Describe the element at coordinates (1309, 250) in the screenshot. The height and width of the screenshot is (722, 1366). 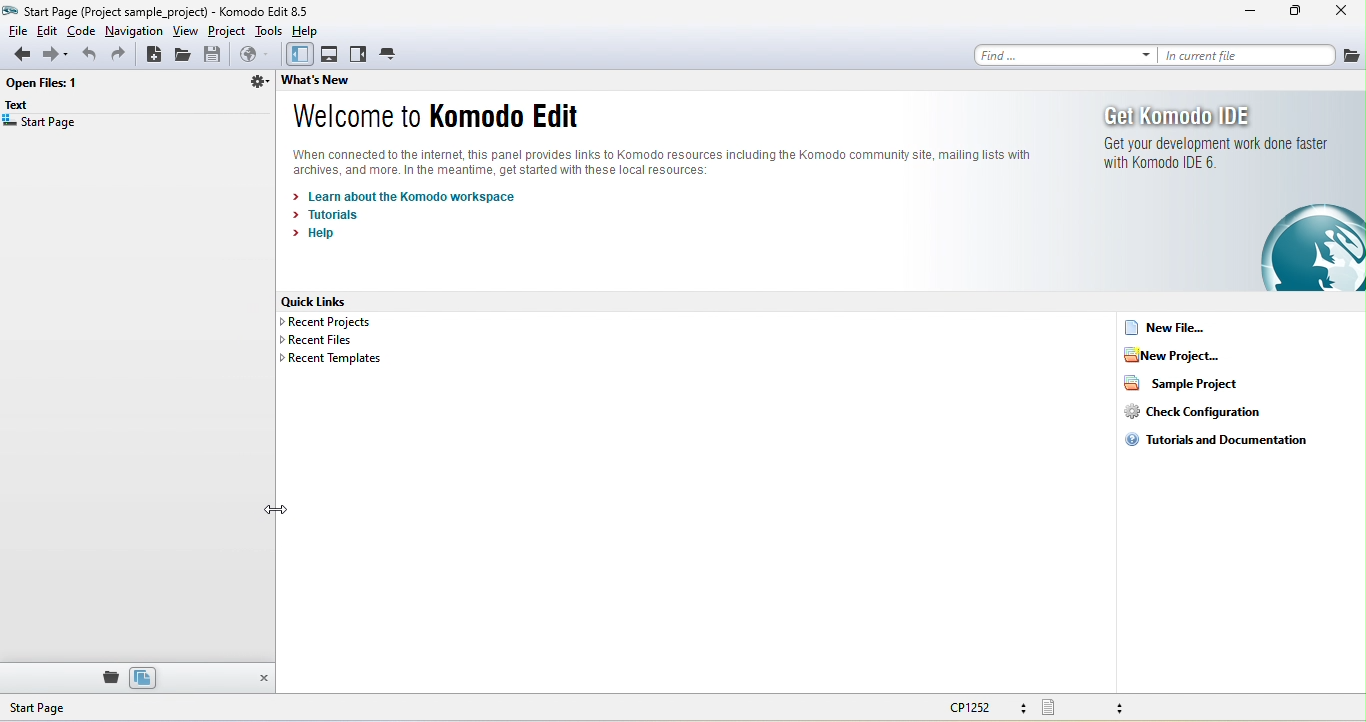
I see `image` at that location.